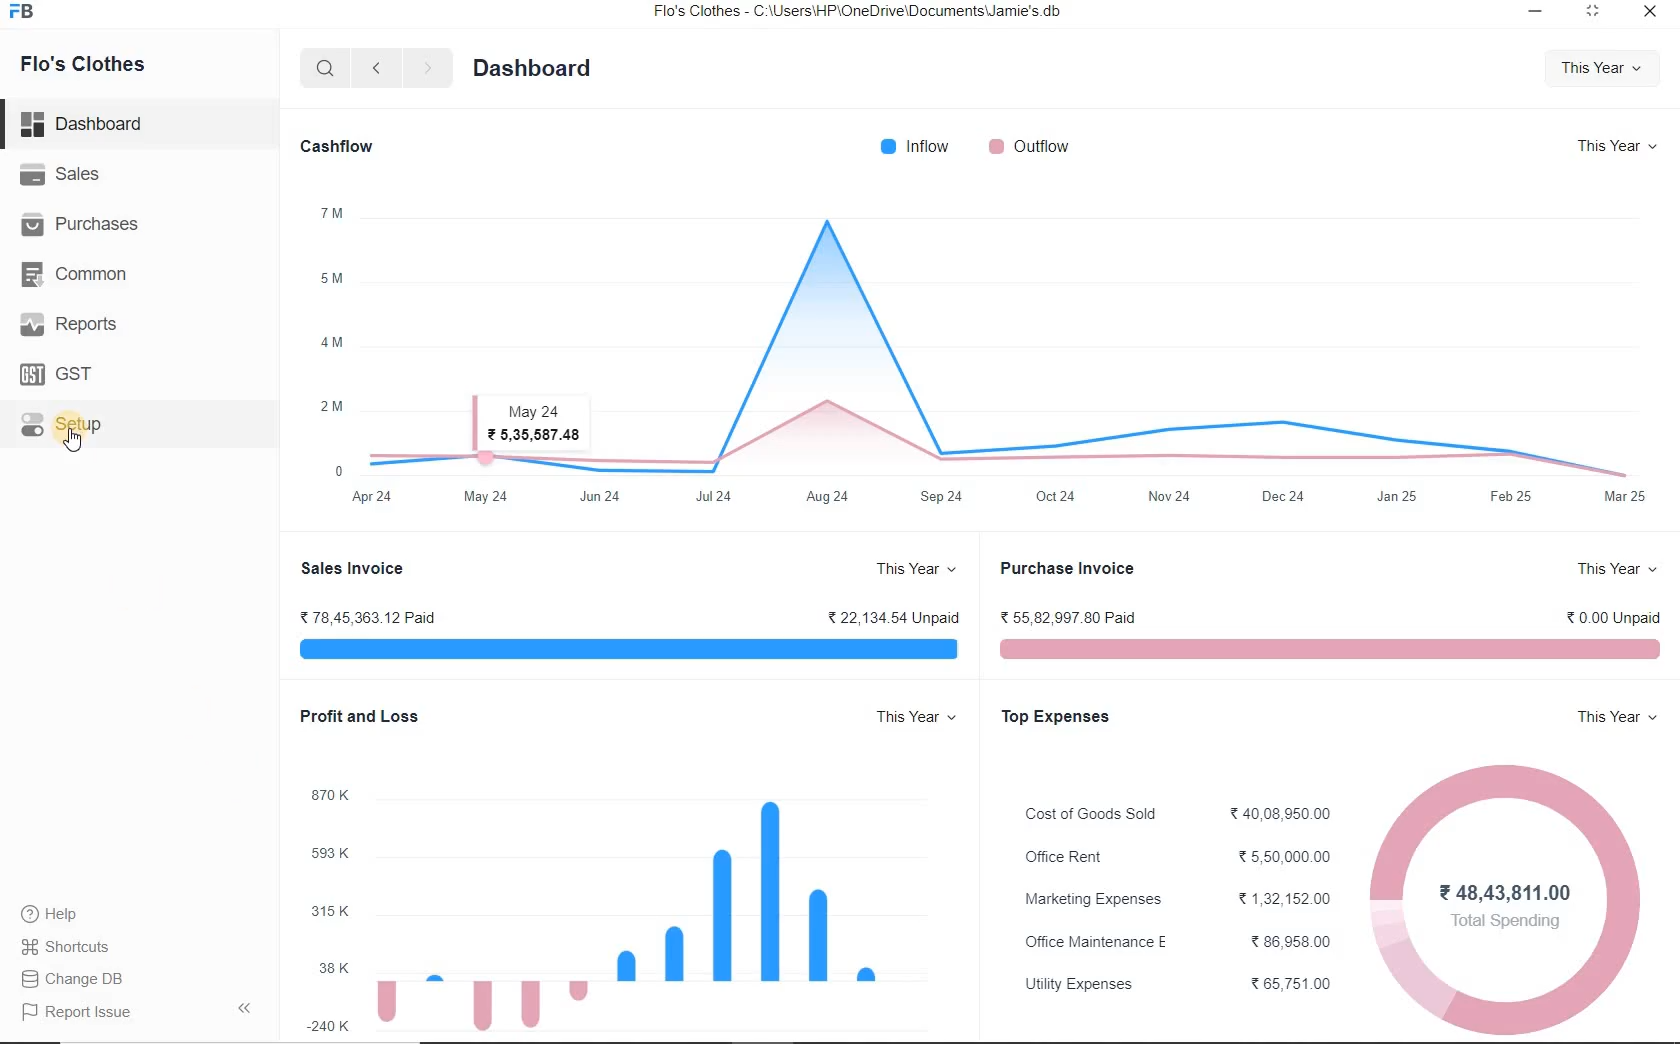 This screenshot has height=1044, width=1680. Describe the element at coordinates (909, 720) in the screenshot. I see `This Year ` at that location.